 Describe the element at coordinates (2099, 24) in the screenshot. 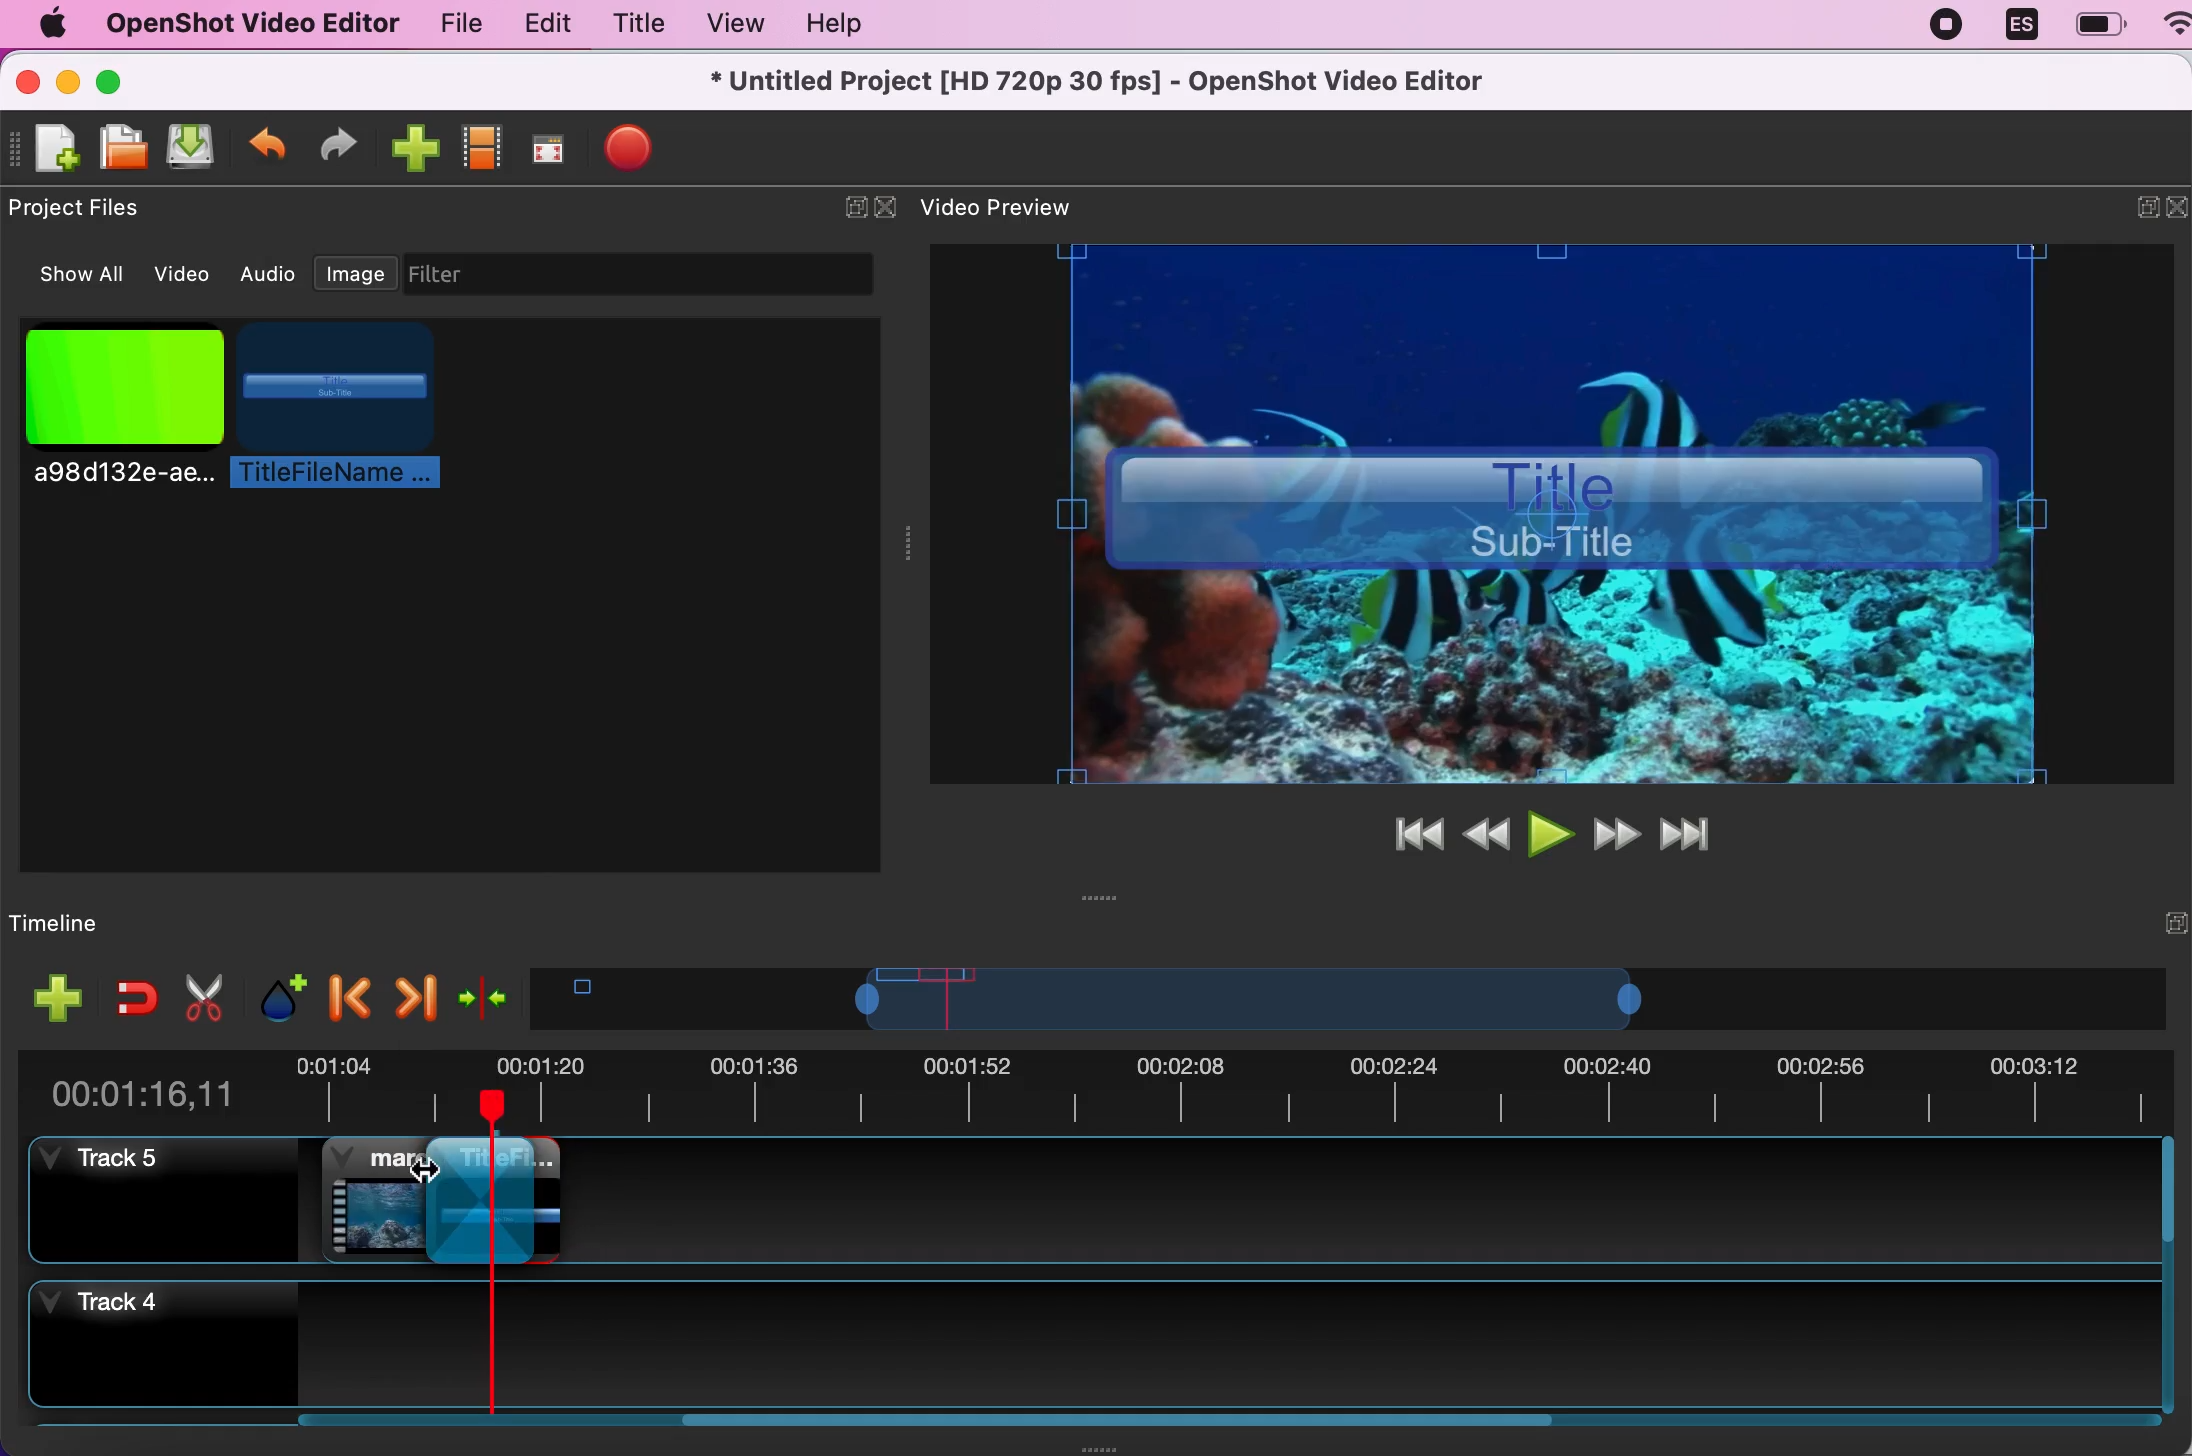

I see `battery` at that location.